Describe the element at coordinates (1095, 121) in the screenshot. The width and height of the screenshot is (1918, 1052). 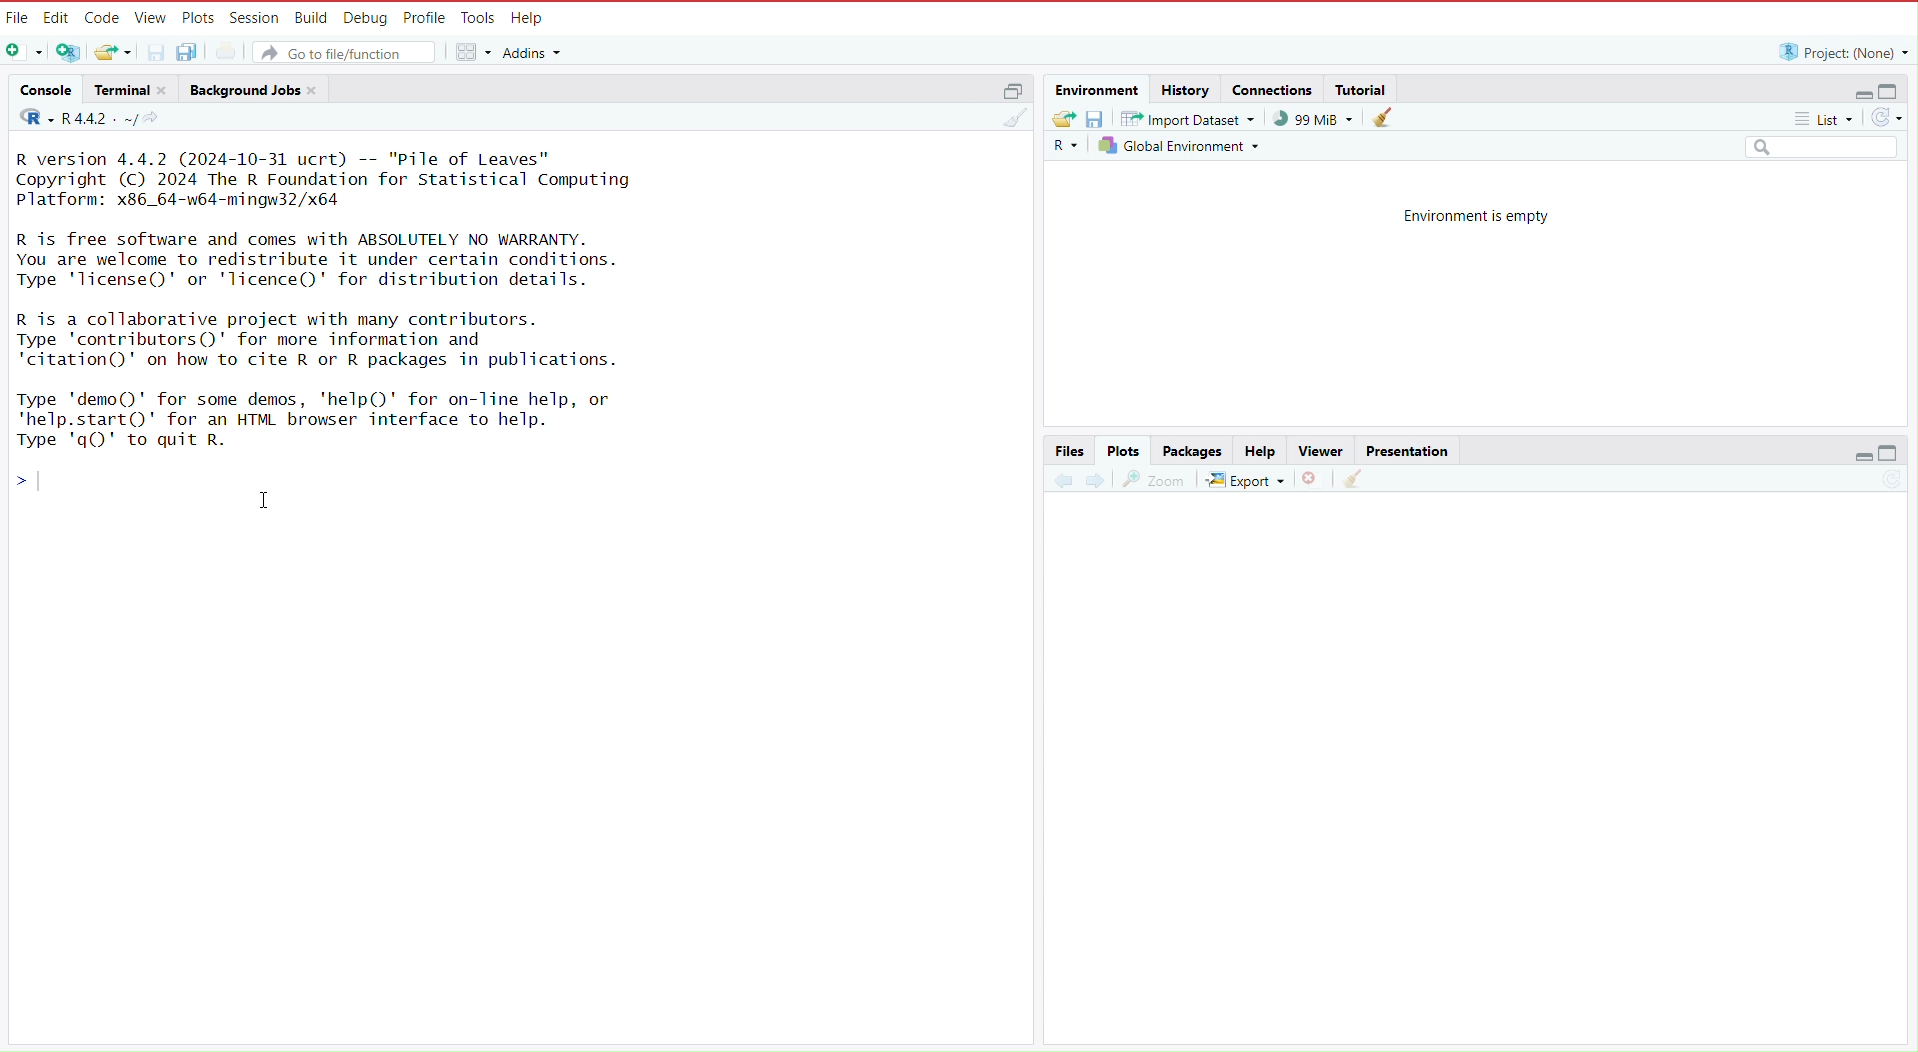
I see `save workspace as` at that location.